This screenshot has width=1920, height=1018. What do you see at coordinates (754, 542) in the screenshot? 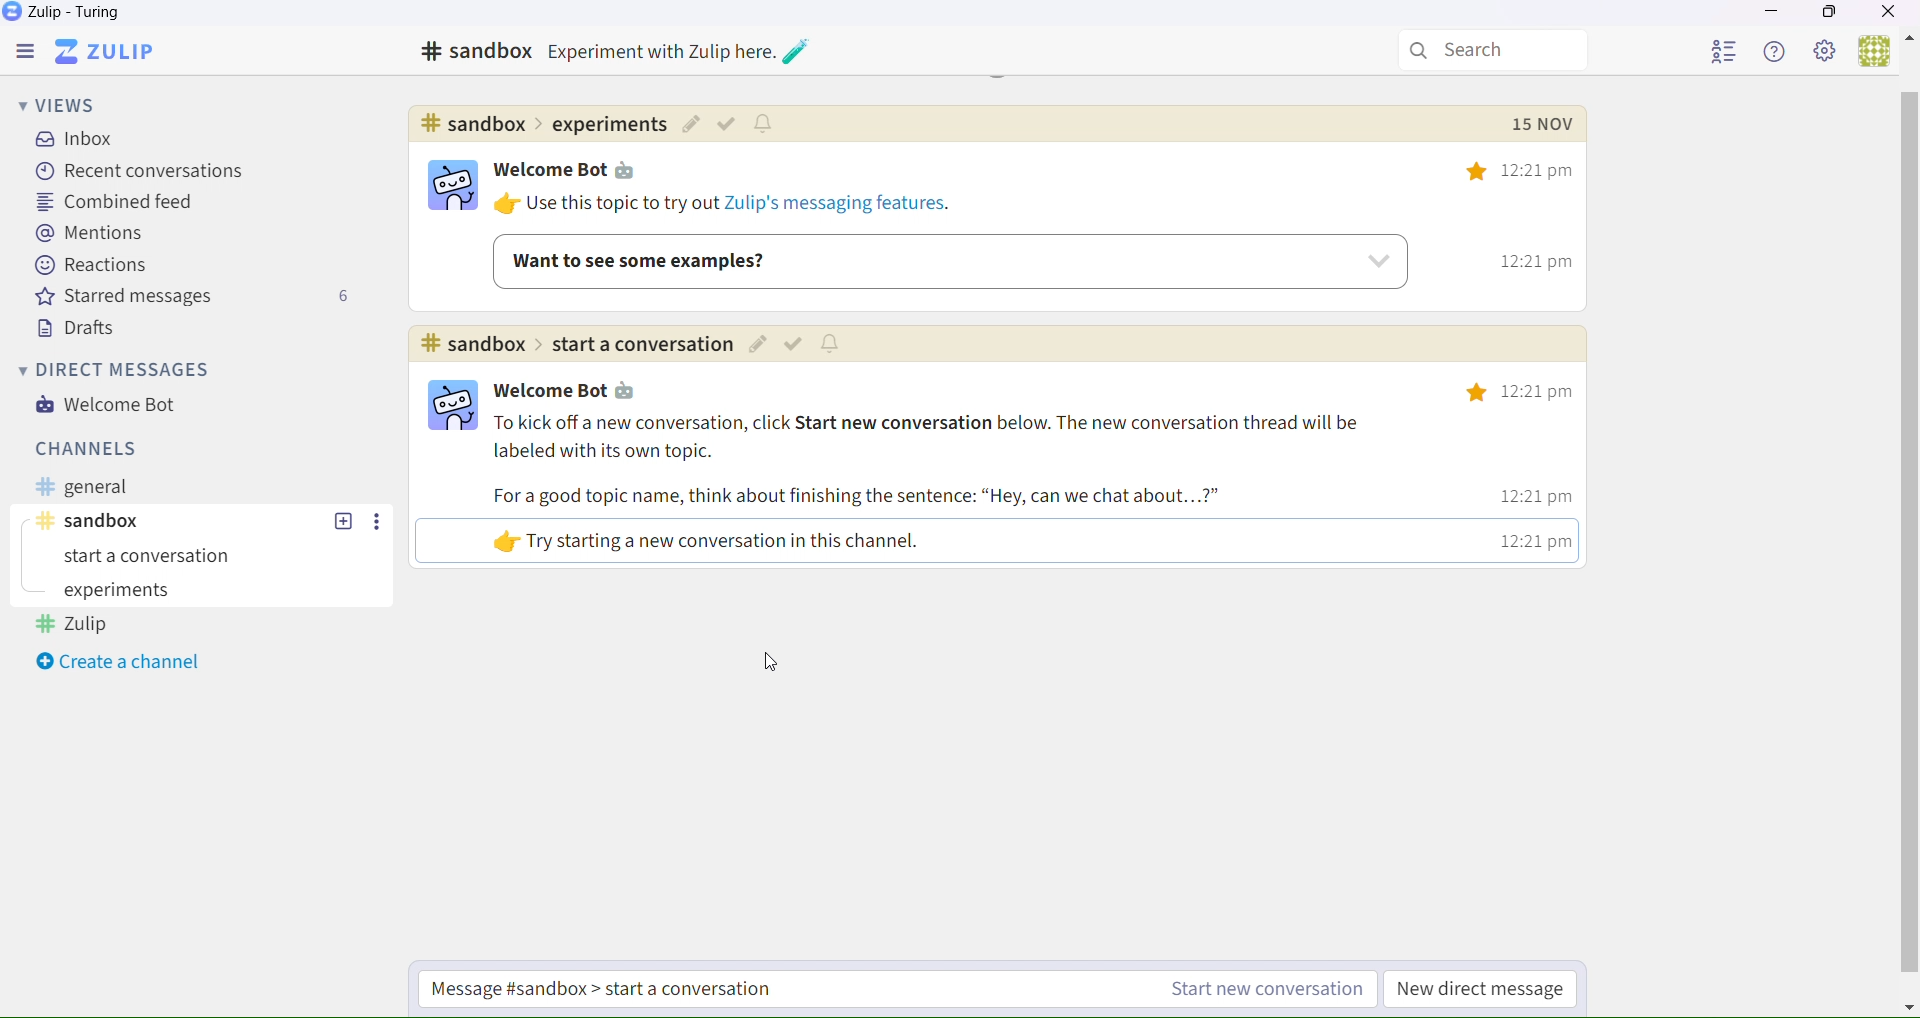
I see `«ly Try starting a new conversation in this channel.` at bounding box center [754, 542].